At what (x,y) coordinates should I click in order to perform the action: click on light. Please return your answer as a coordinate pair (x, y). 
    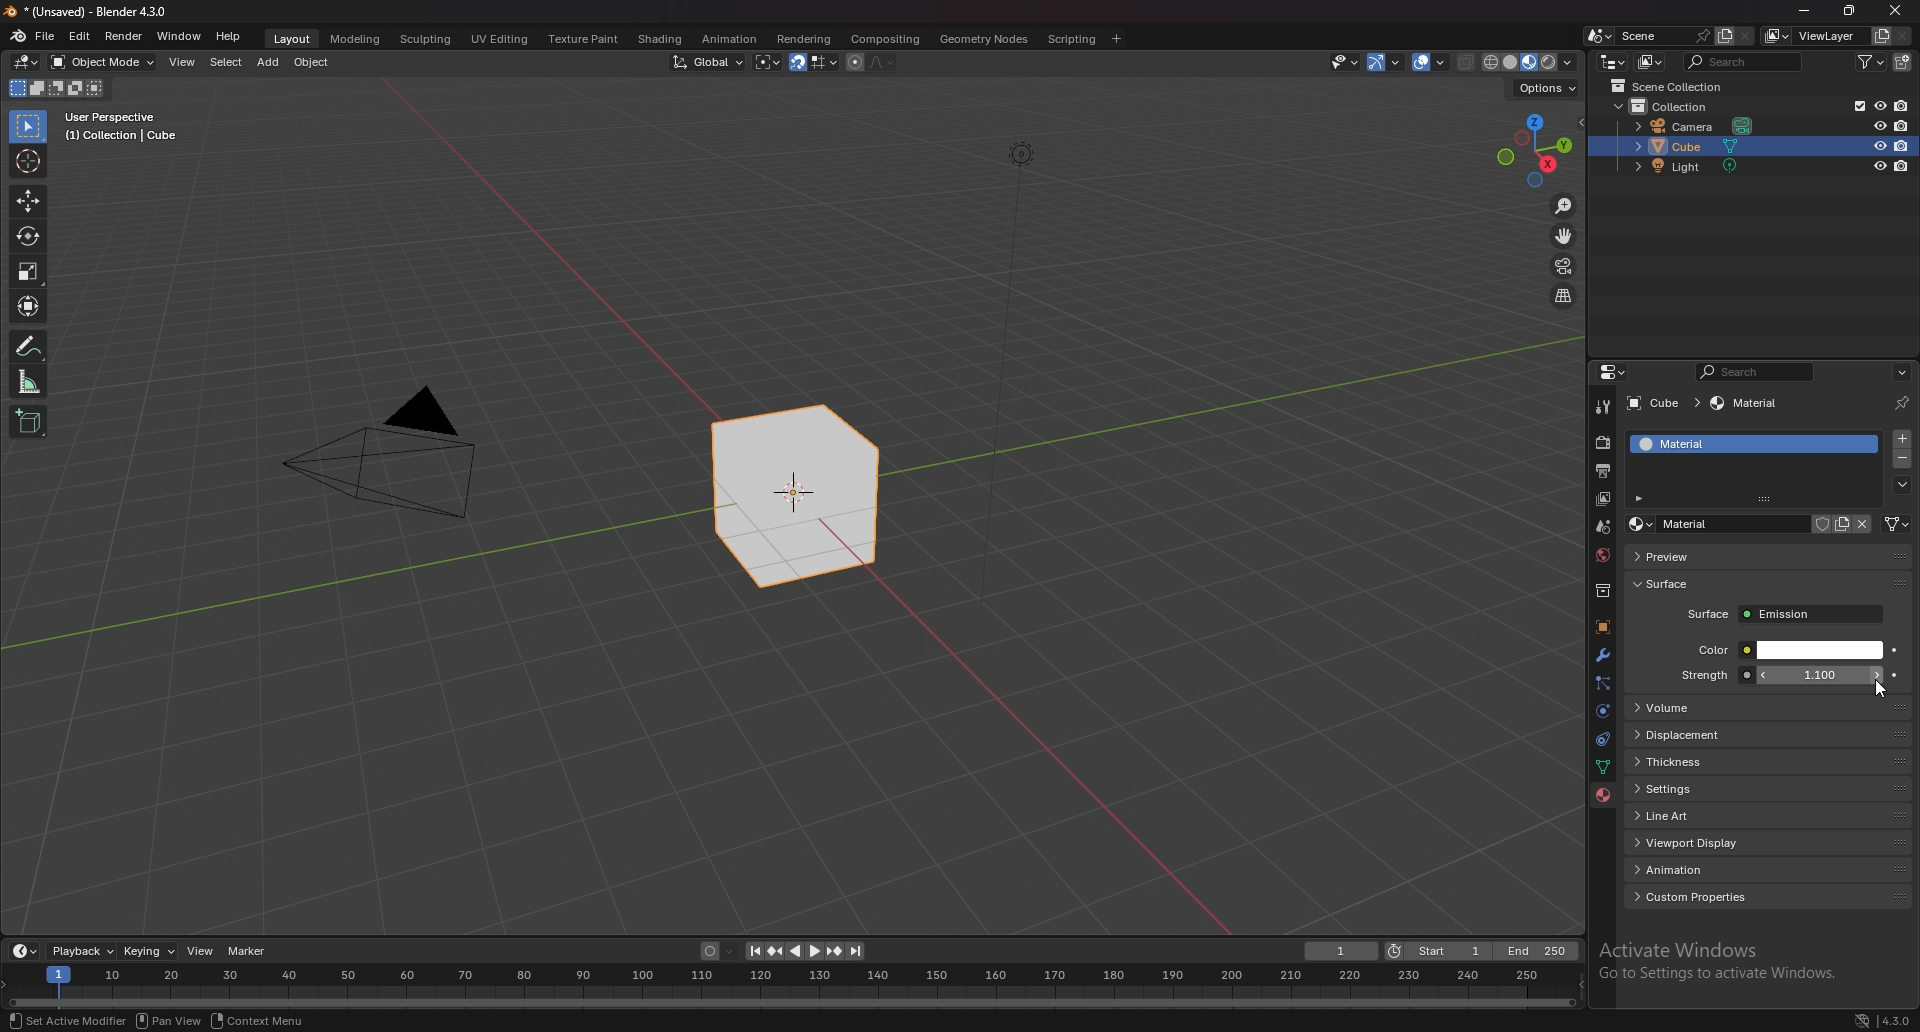
    Looking at the image, I should click on (1694, 167).